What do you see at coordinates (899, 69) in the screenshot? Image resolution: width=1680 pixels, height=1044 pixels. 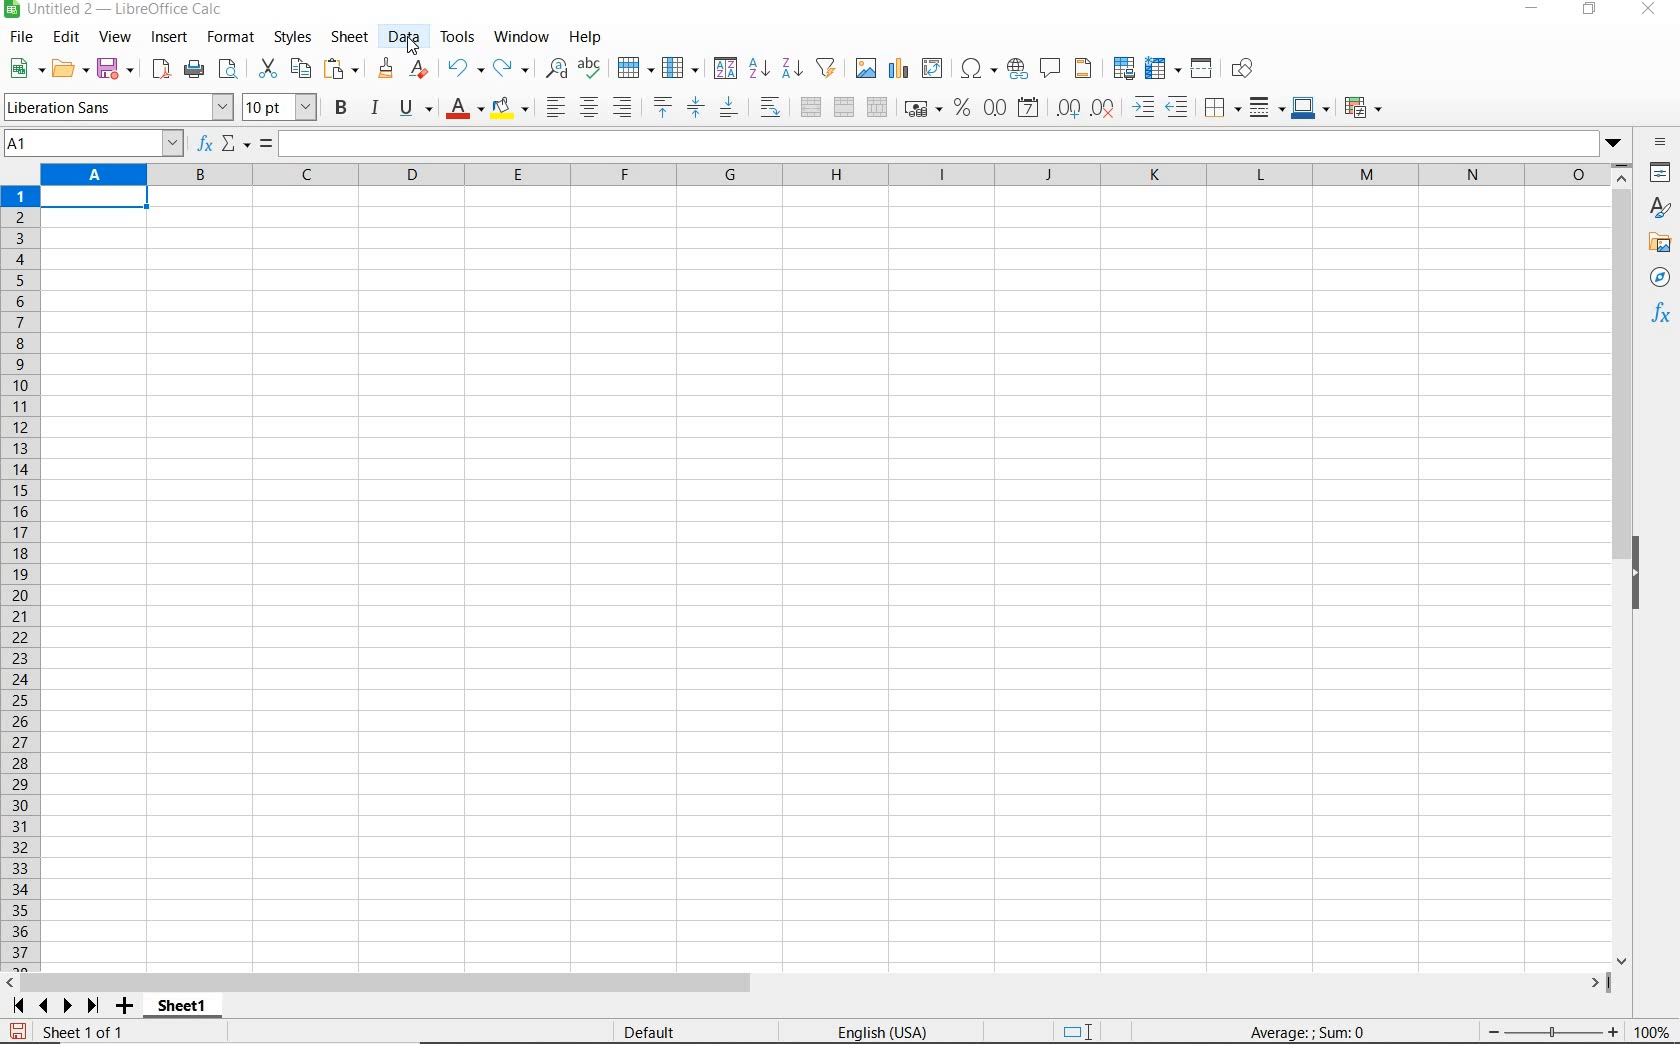 I see `insert chart` at bounding box center [899, 69].